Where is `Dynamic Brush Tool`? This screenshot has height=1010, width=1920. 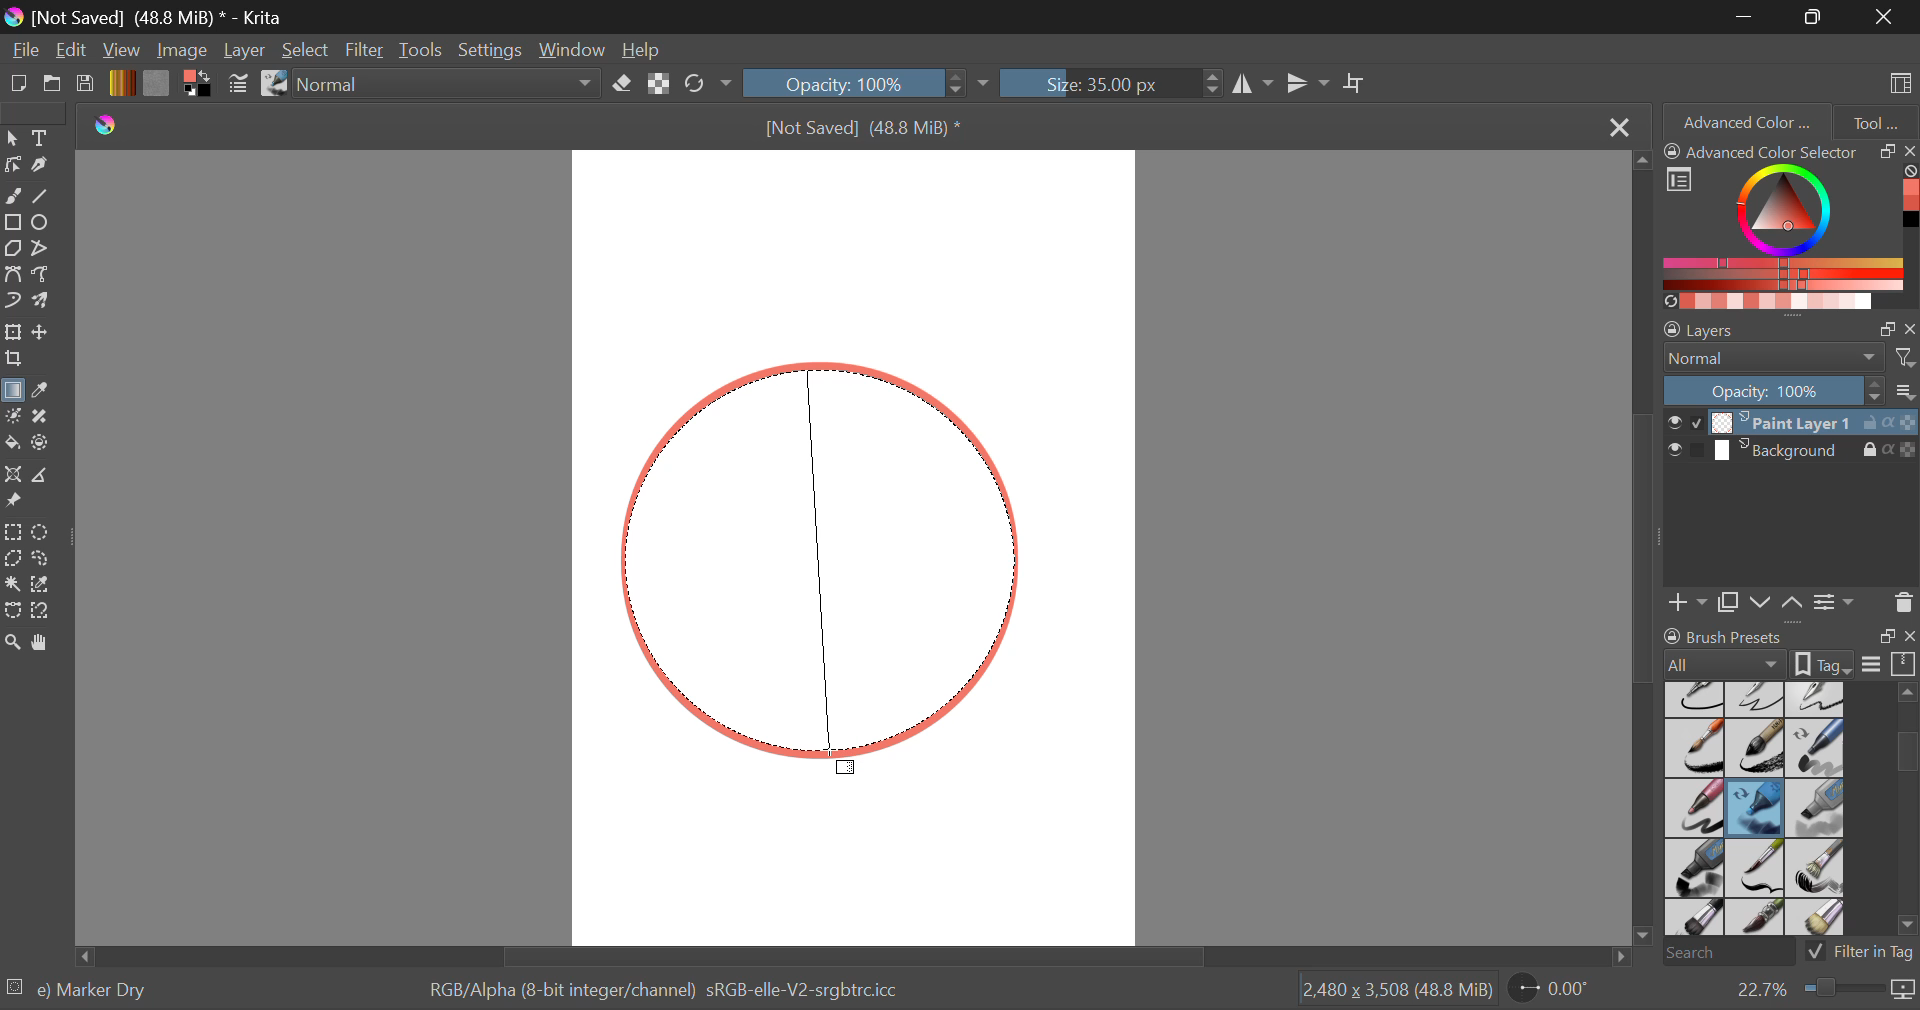 Dynamic Brush Tool is located at coordinates (12, 302).